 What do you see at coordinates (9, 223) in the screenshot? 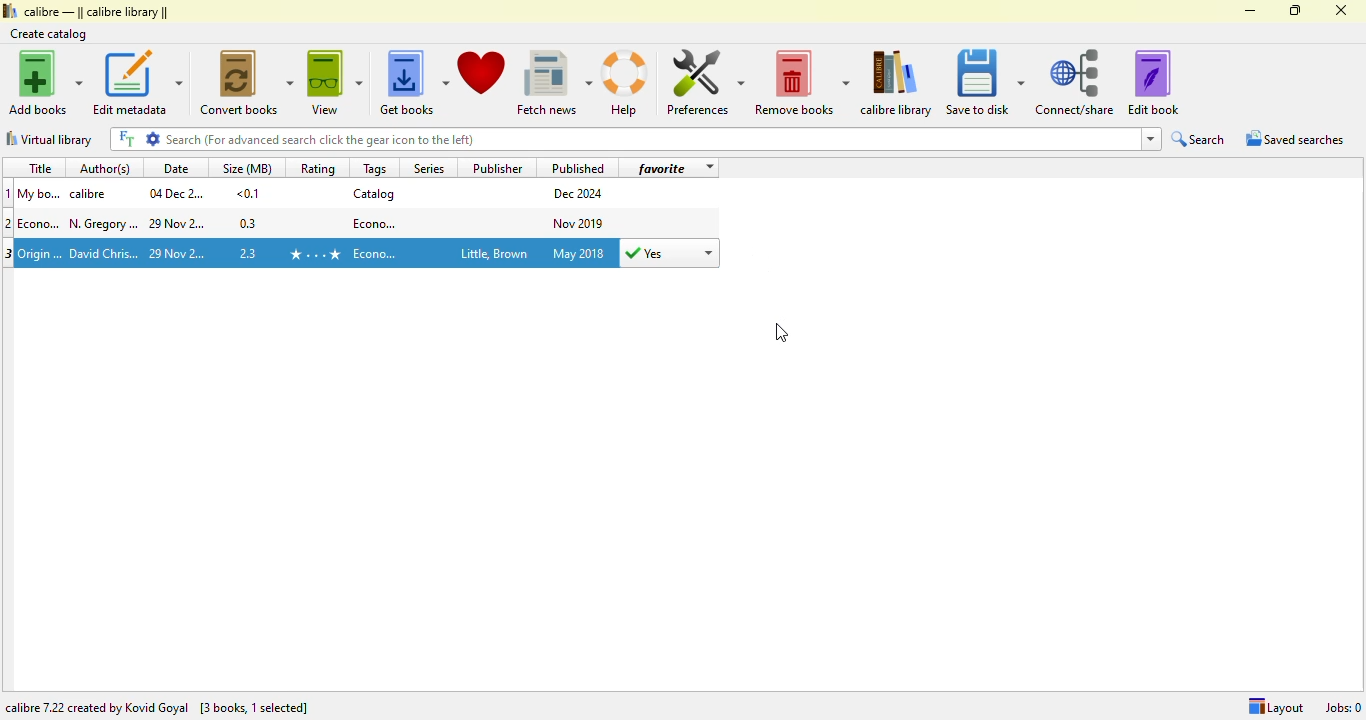
I see `2` at bounding box center [9, 223].